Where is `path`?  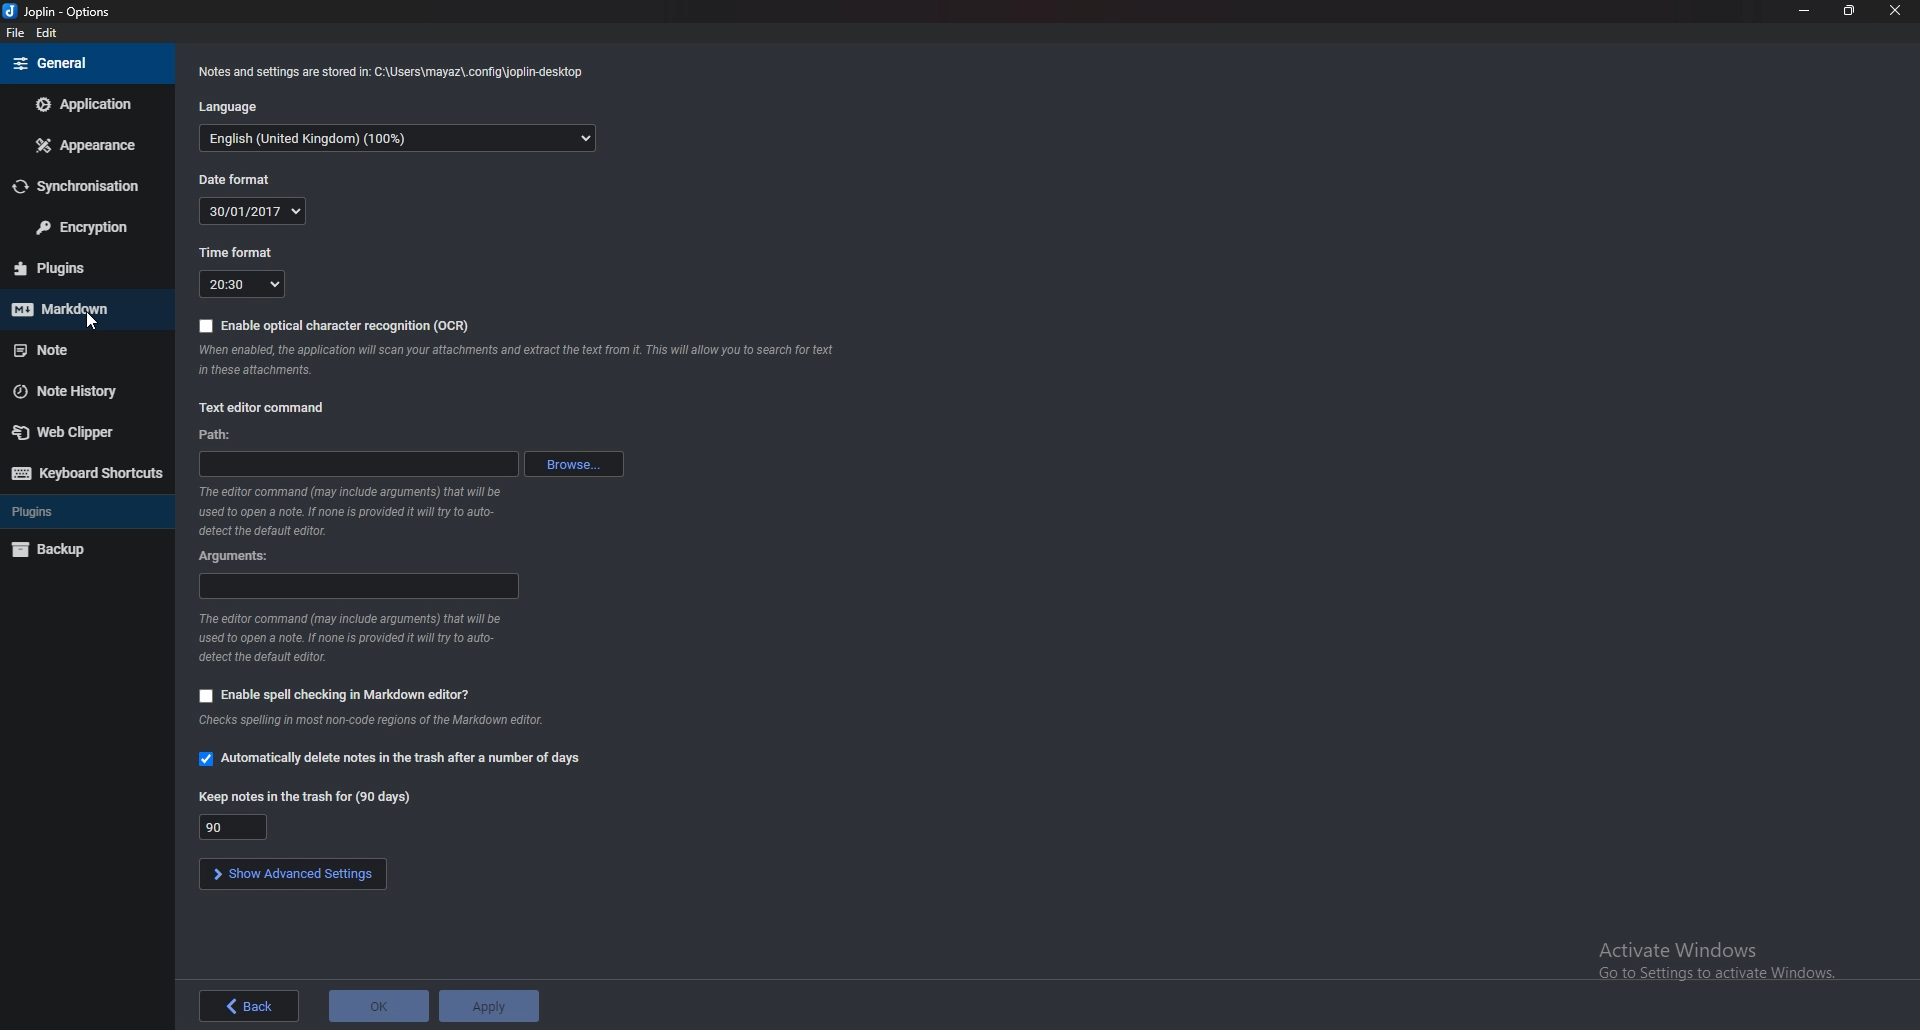 path is located at coordinates (355, 465).